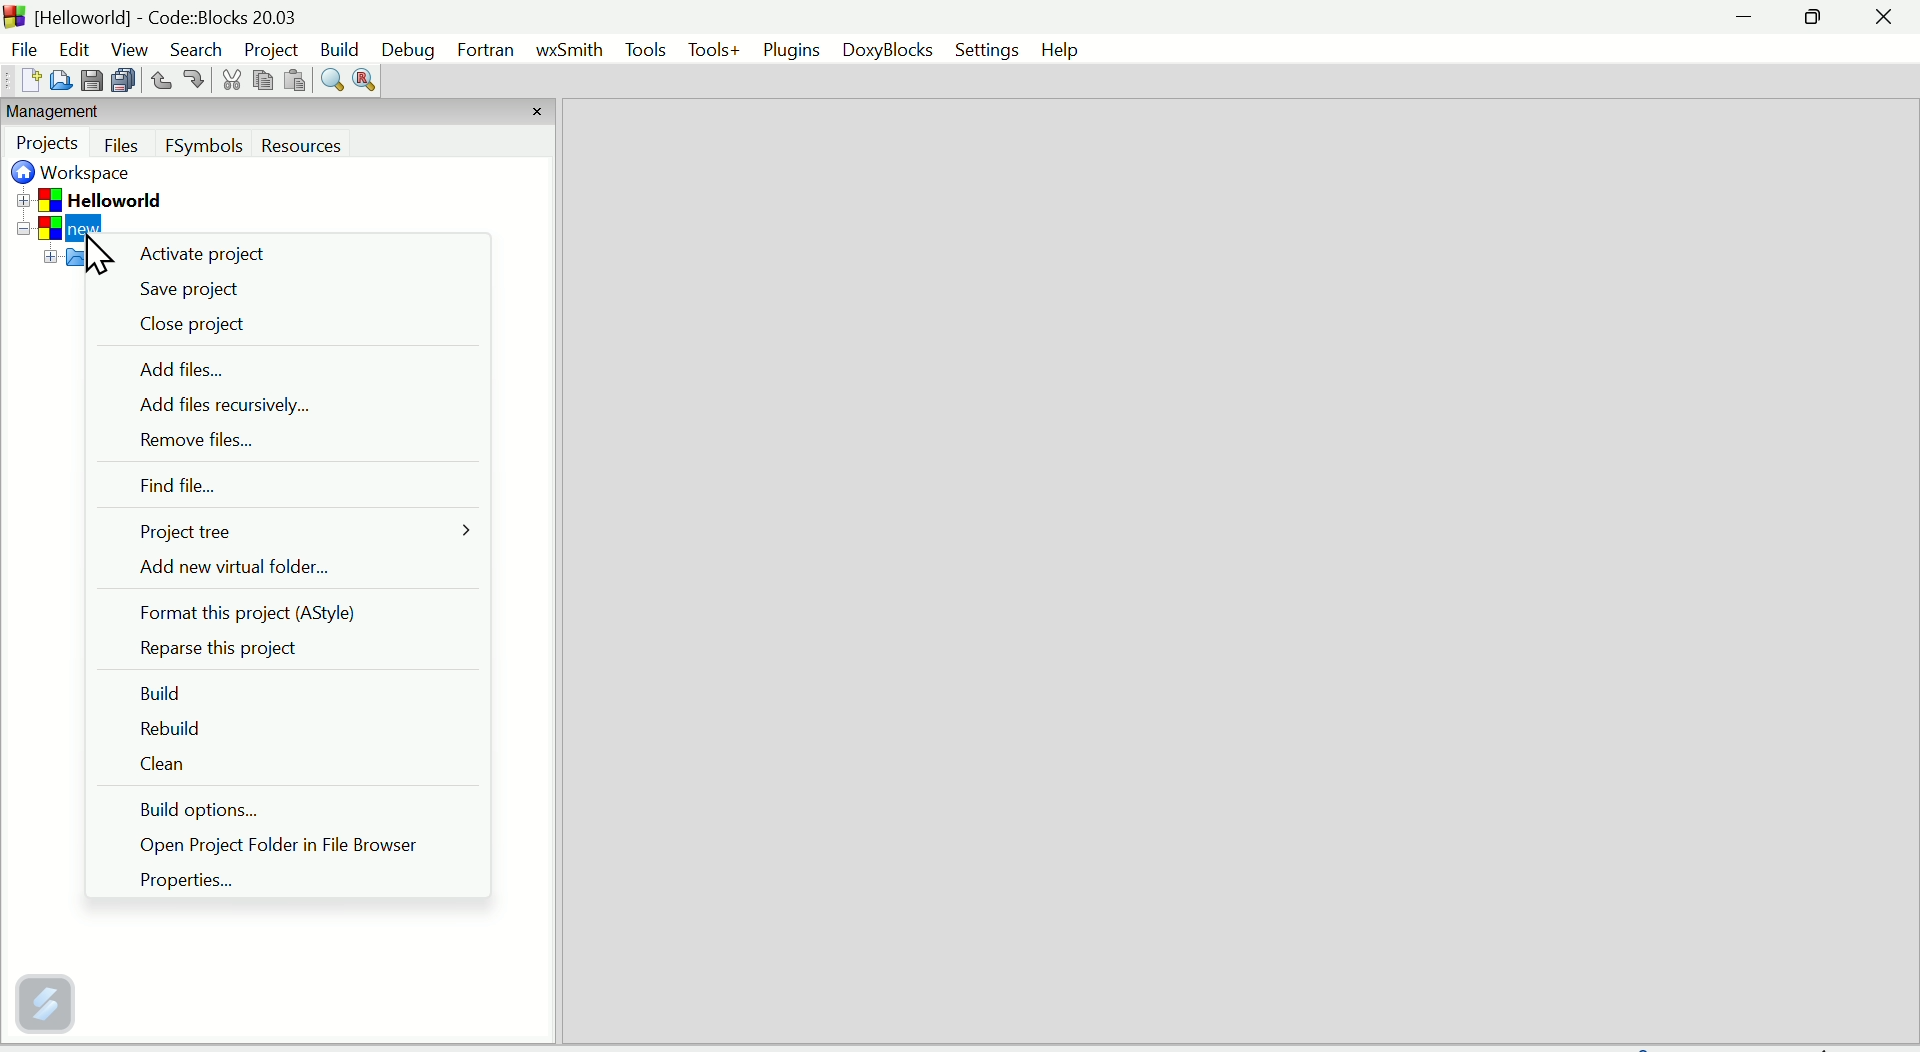  I want to click on Edit, so click(66, 44).